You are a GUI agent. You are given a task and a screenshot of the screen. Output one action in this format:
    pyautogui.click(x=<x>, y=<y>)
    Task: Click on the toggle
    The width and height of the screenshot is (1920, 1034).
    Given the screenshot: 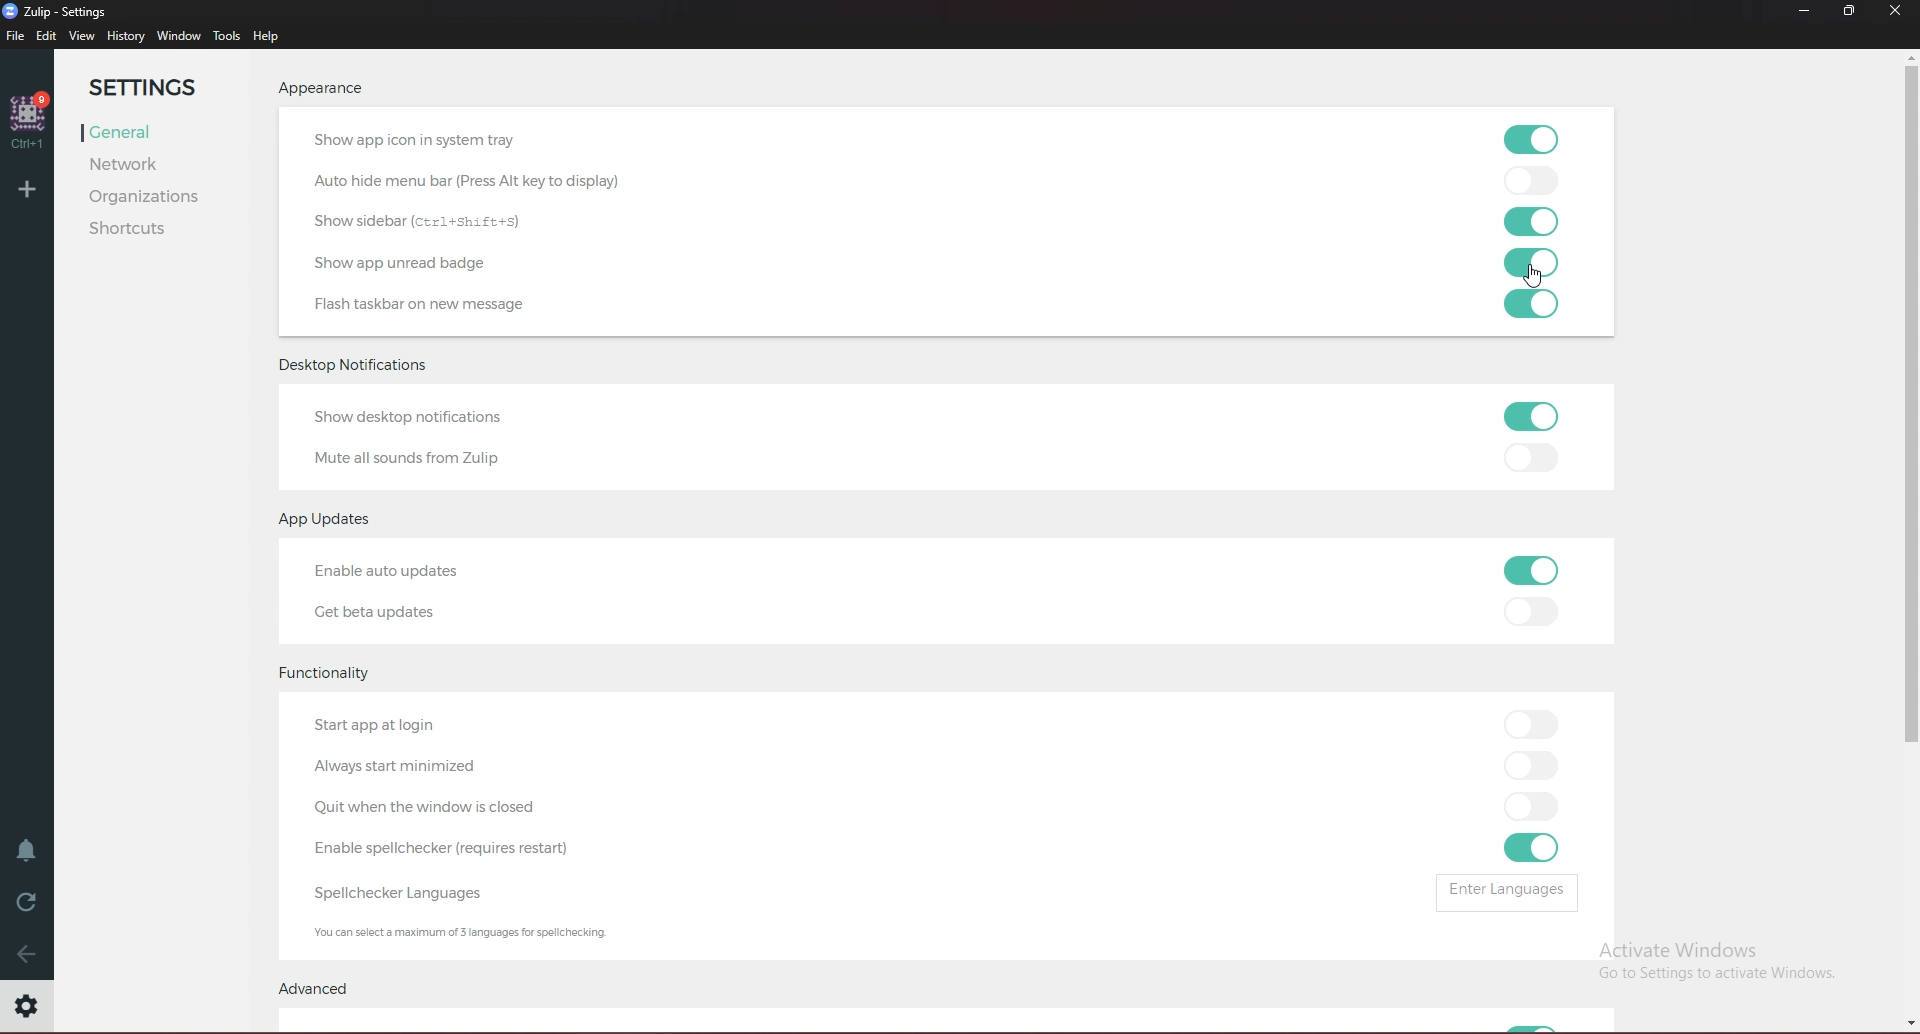 What is the action you would take?
    pyautogui.click(x=1537, y=807)
    